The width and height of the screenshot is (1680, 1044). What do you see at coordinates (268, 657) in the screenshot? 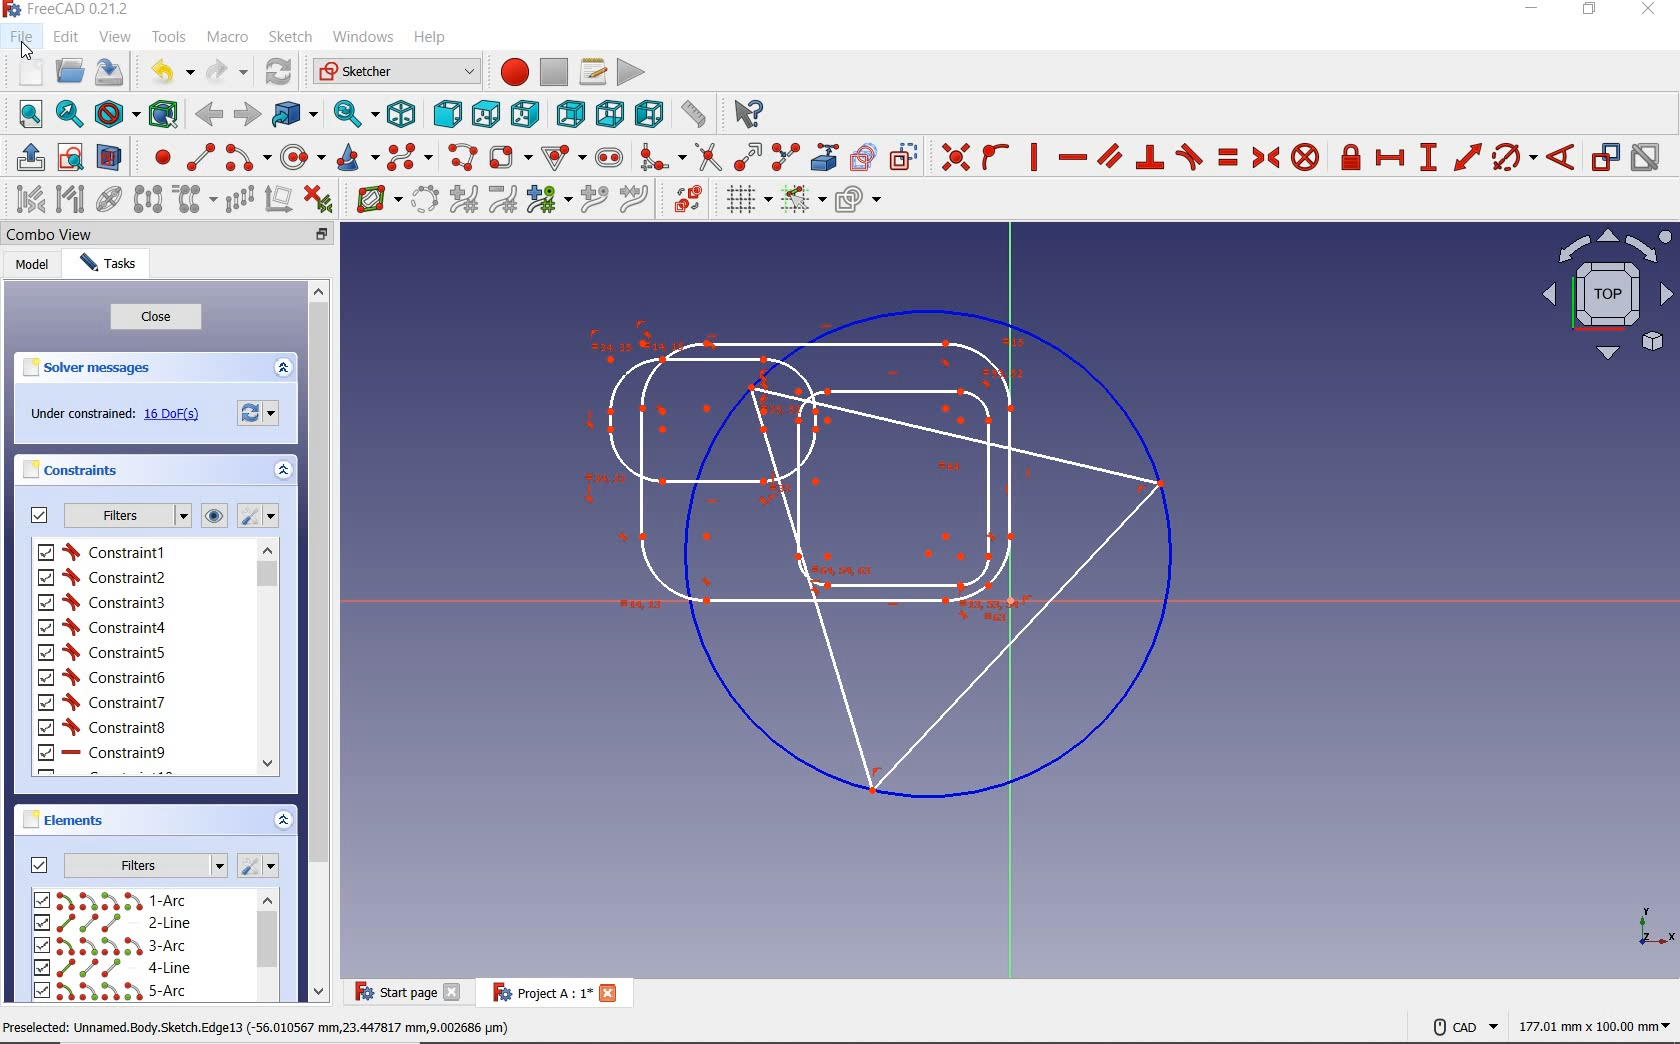
I see `scrollbar` at bounding box center [268, 657].